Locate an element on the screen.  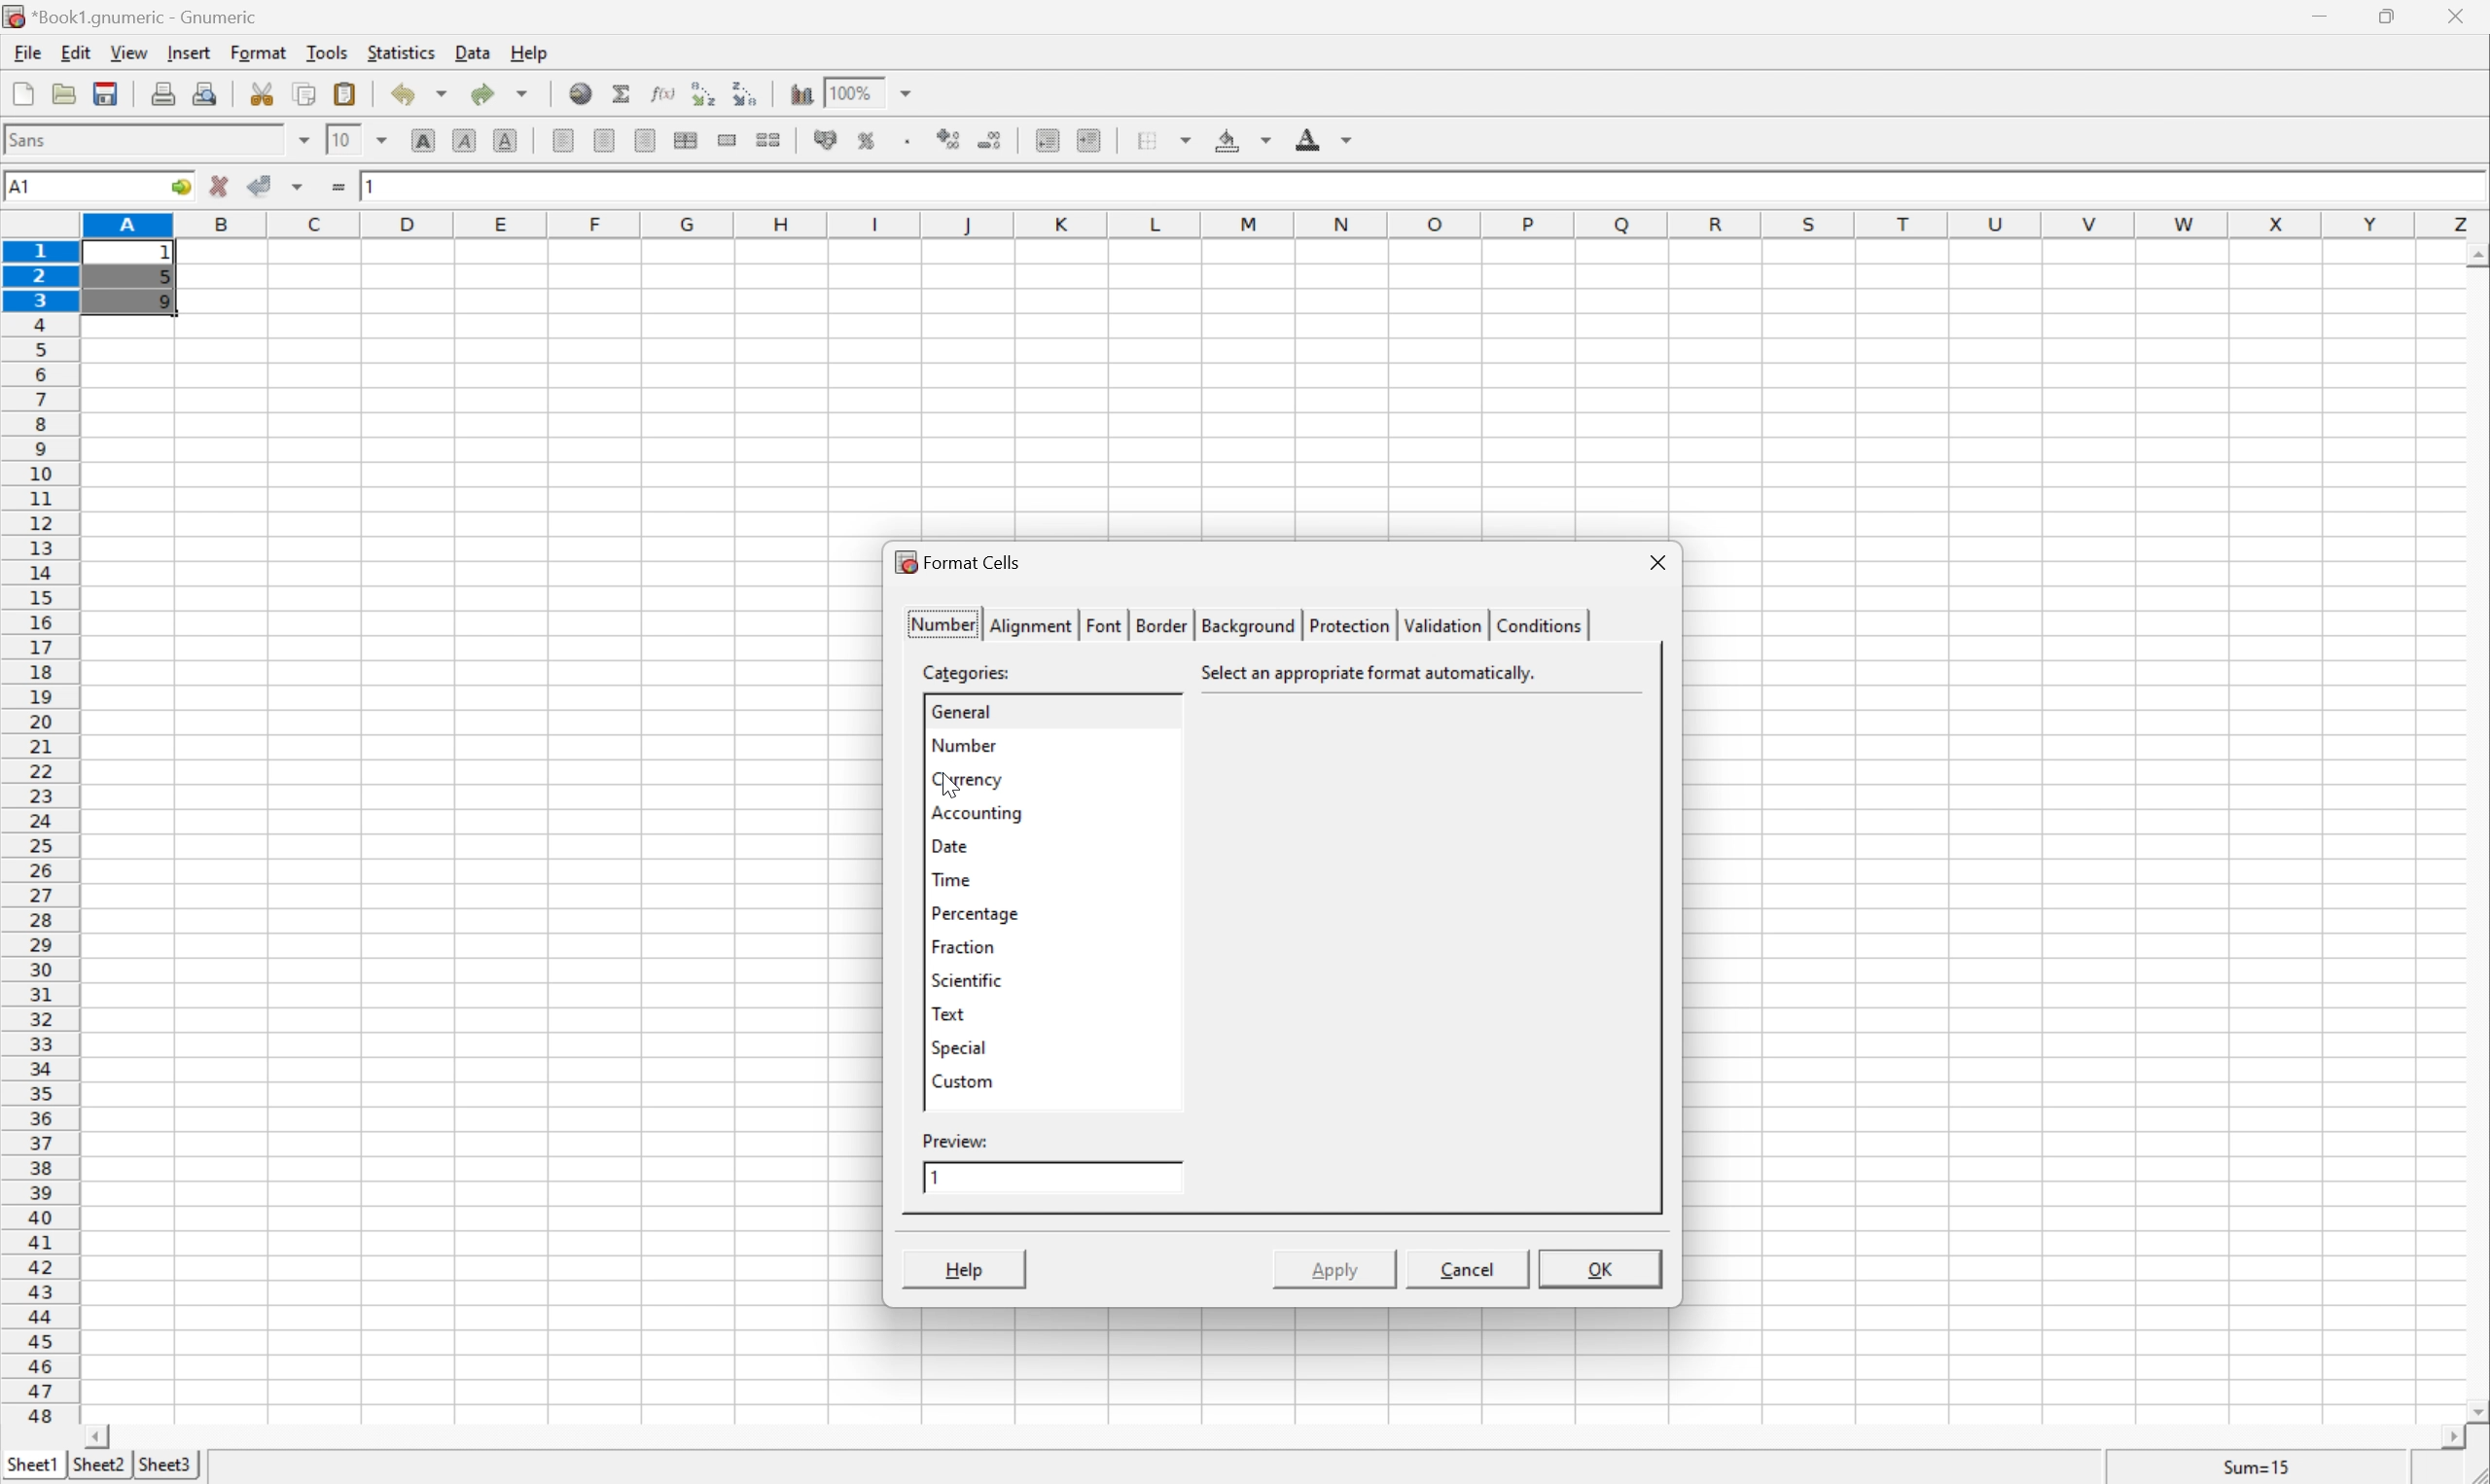
undo is located at coordinates (422, 98).